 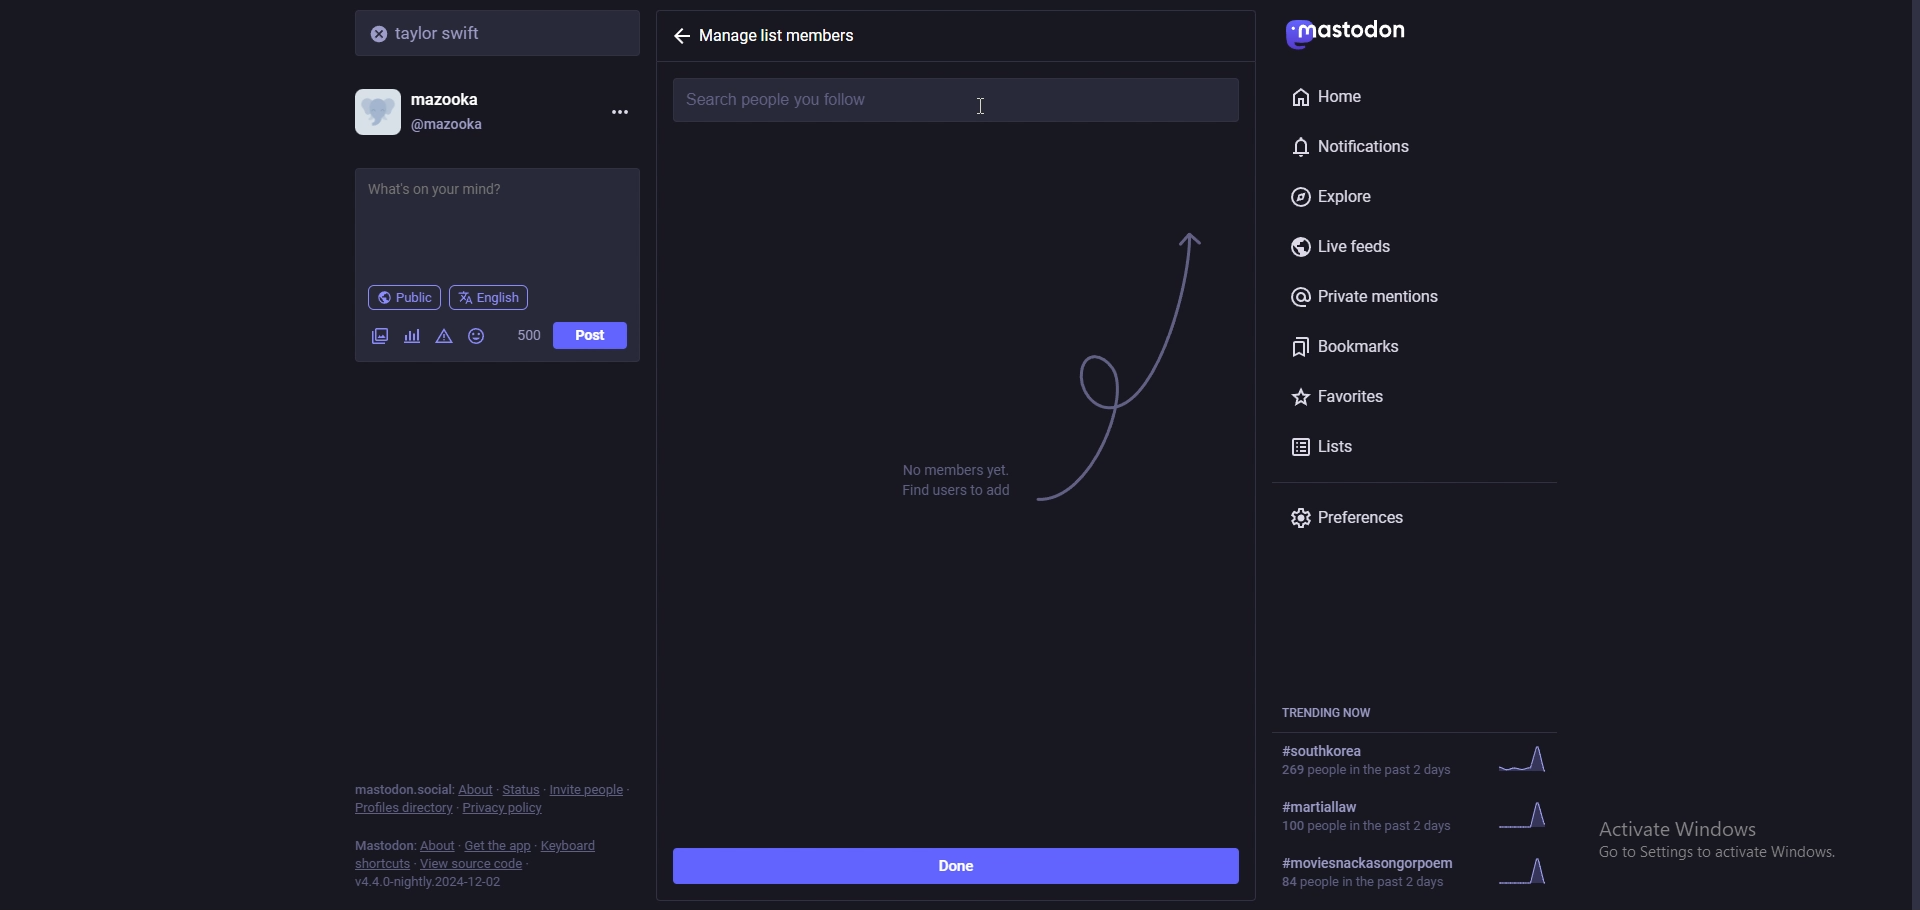 I want to click on get the app, so click(x=498, y=846).